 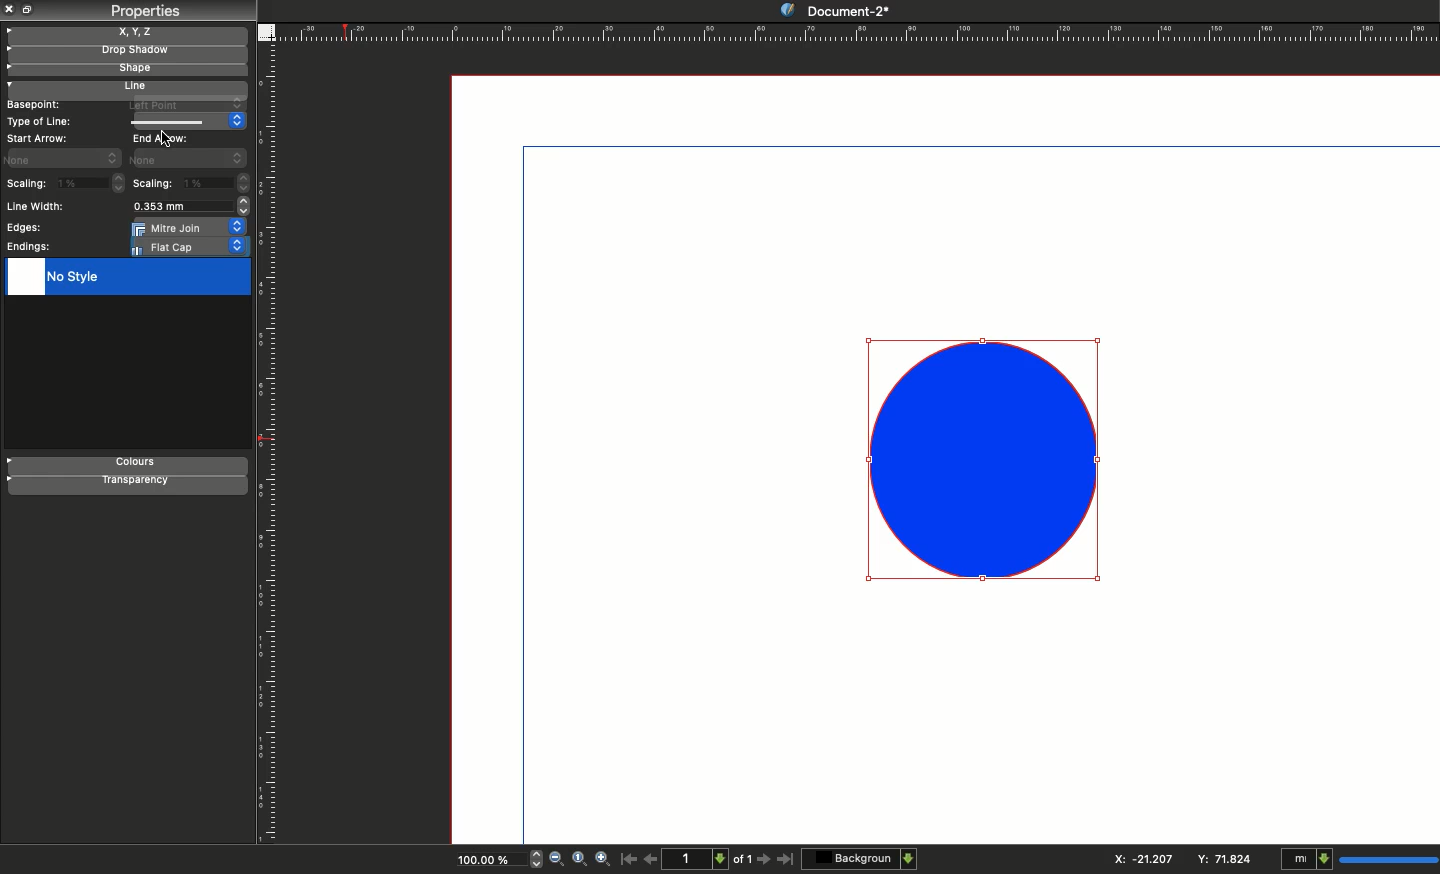 What do you see at coordinates (190, 227) in the screenshot?
I see `Mitre join` at bounding box center [190, 227].